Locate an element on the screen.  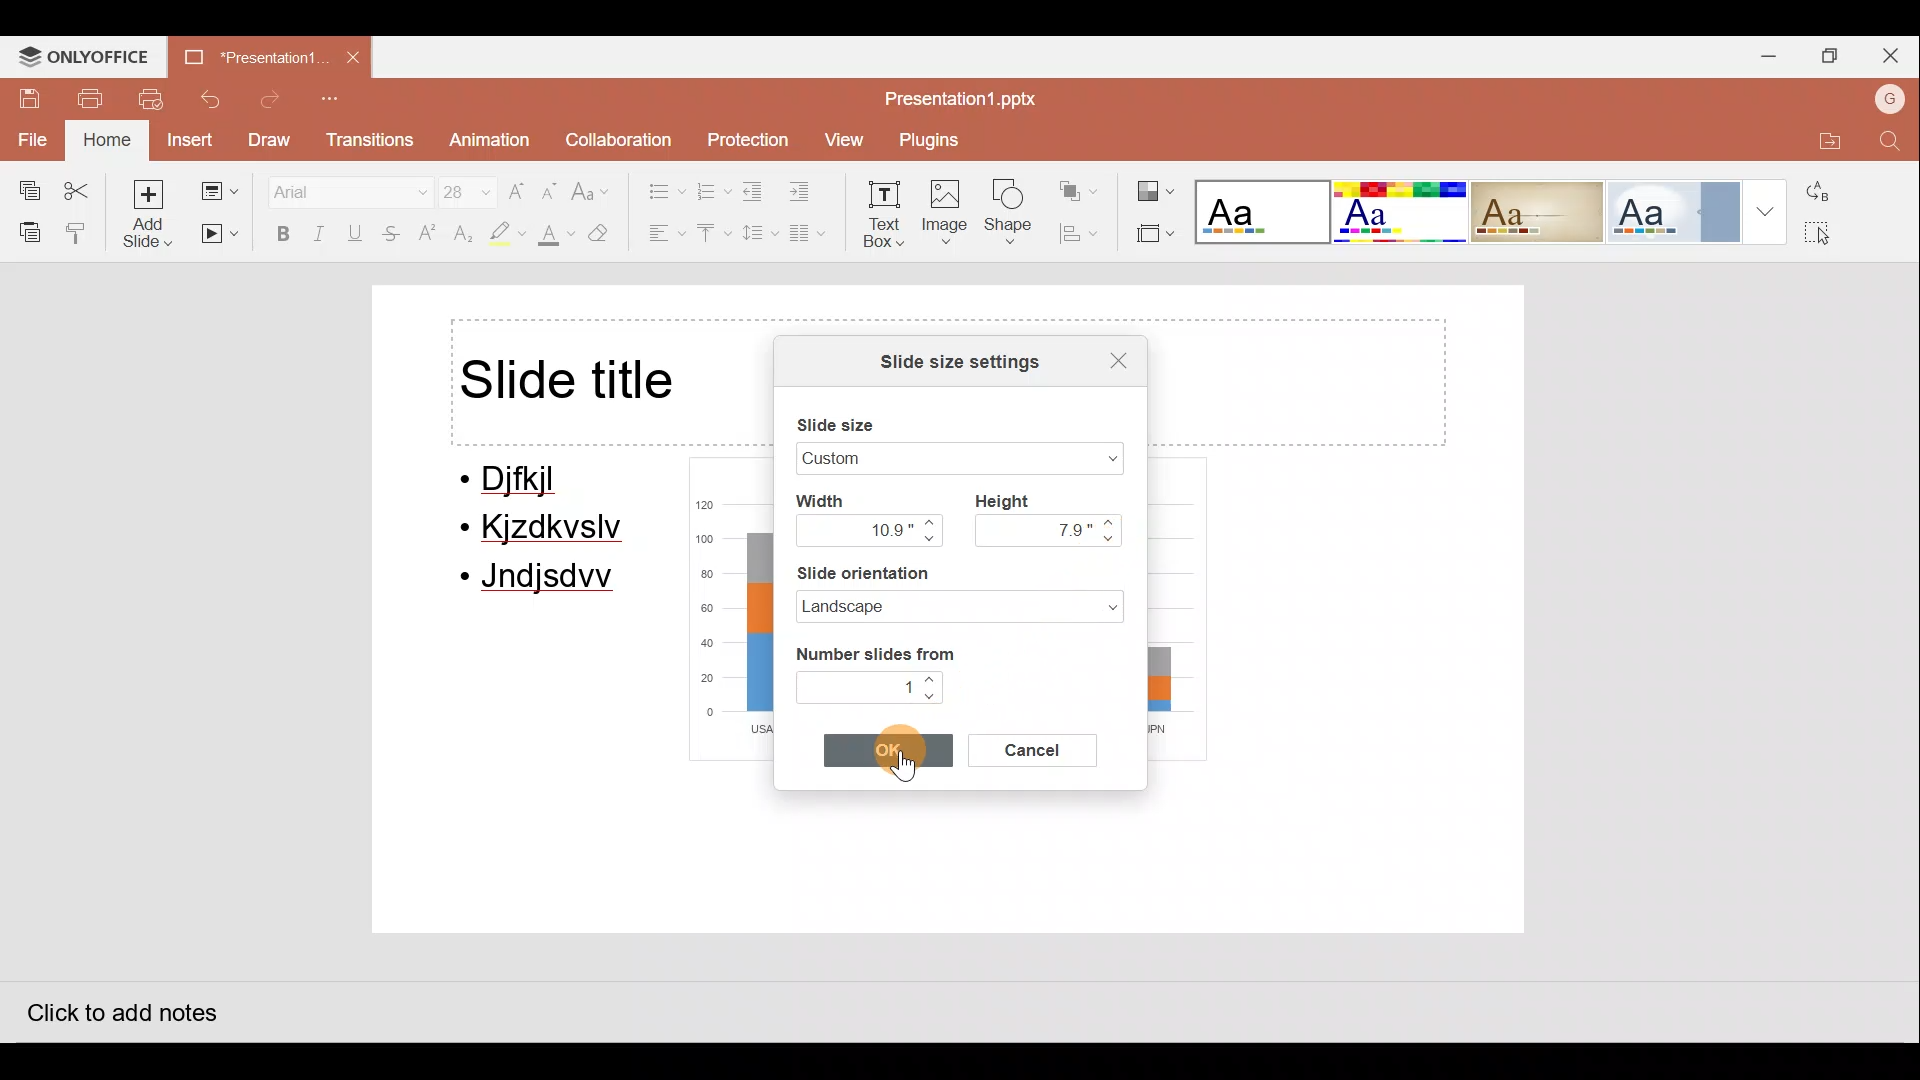
Bold is located at coordinates (278, 233).